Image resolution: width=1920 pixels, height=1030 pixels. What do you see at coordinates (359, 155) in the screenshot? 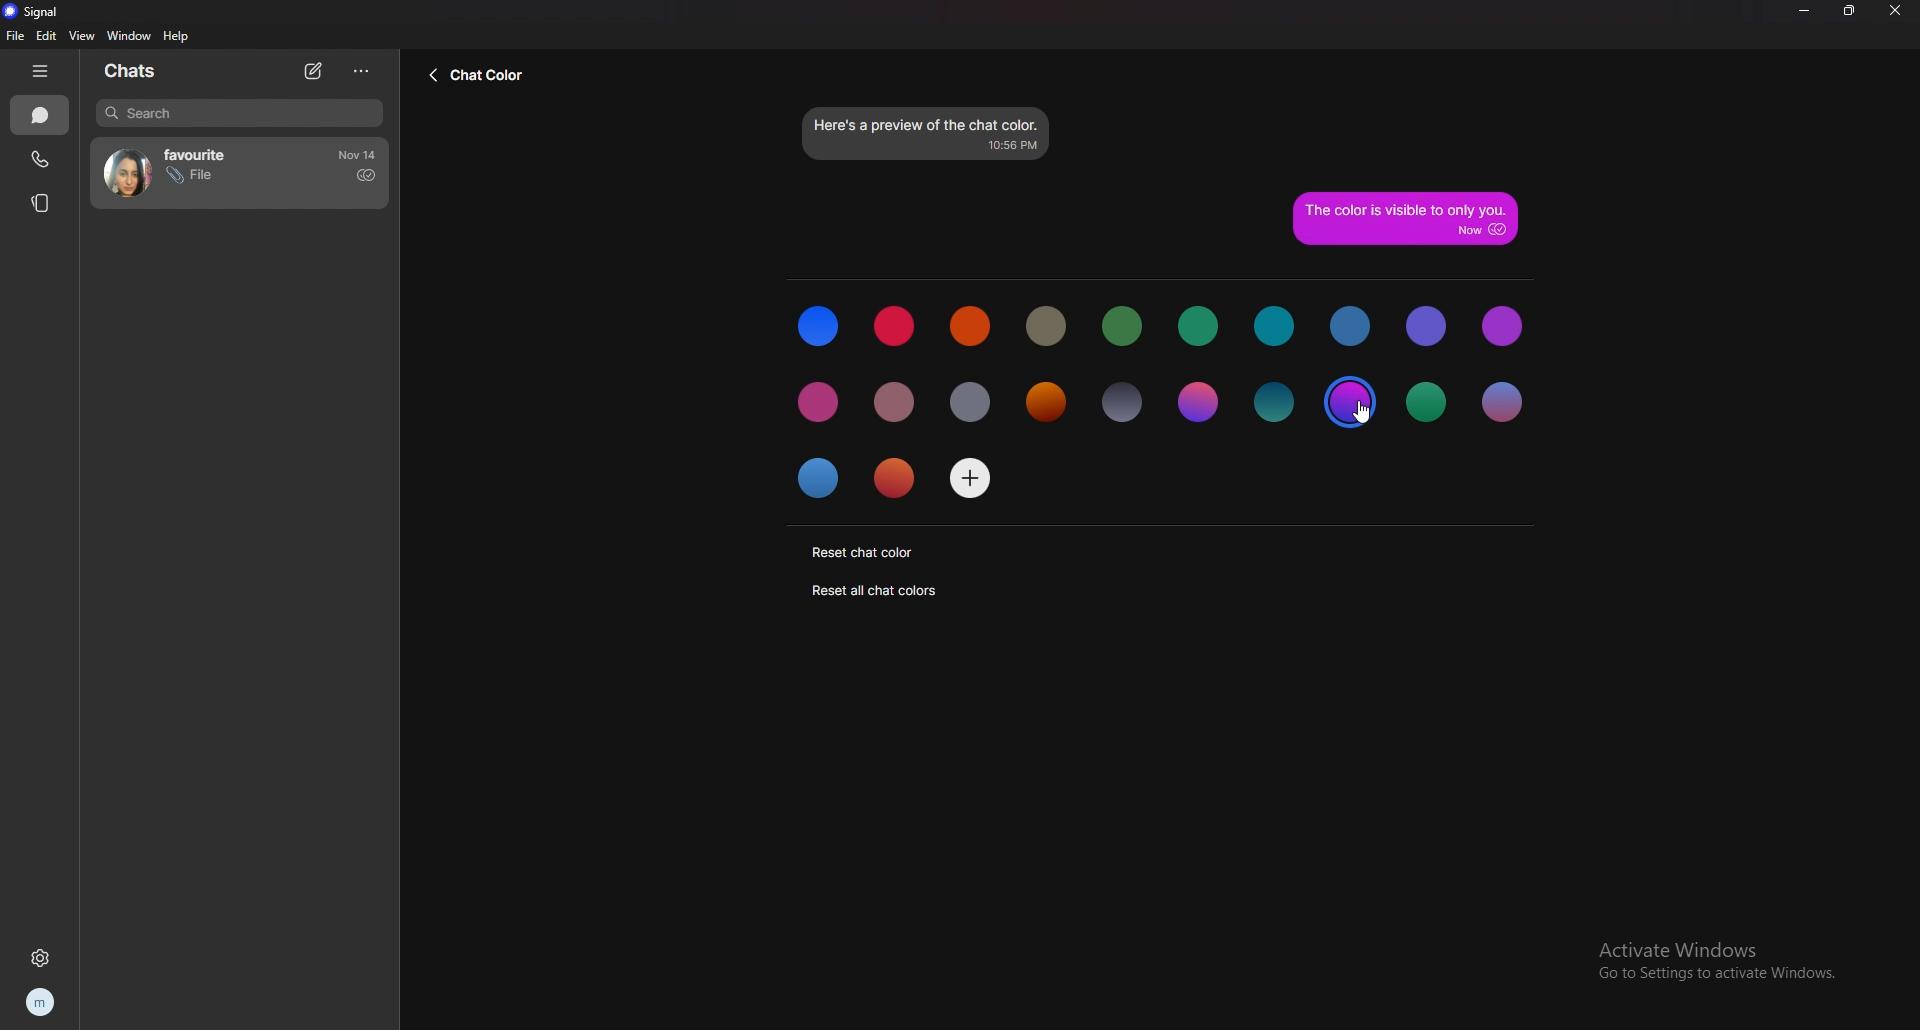
I see `time` at bounding box center [359, 155].